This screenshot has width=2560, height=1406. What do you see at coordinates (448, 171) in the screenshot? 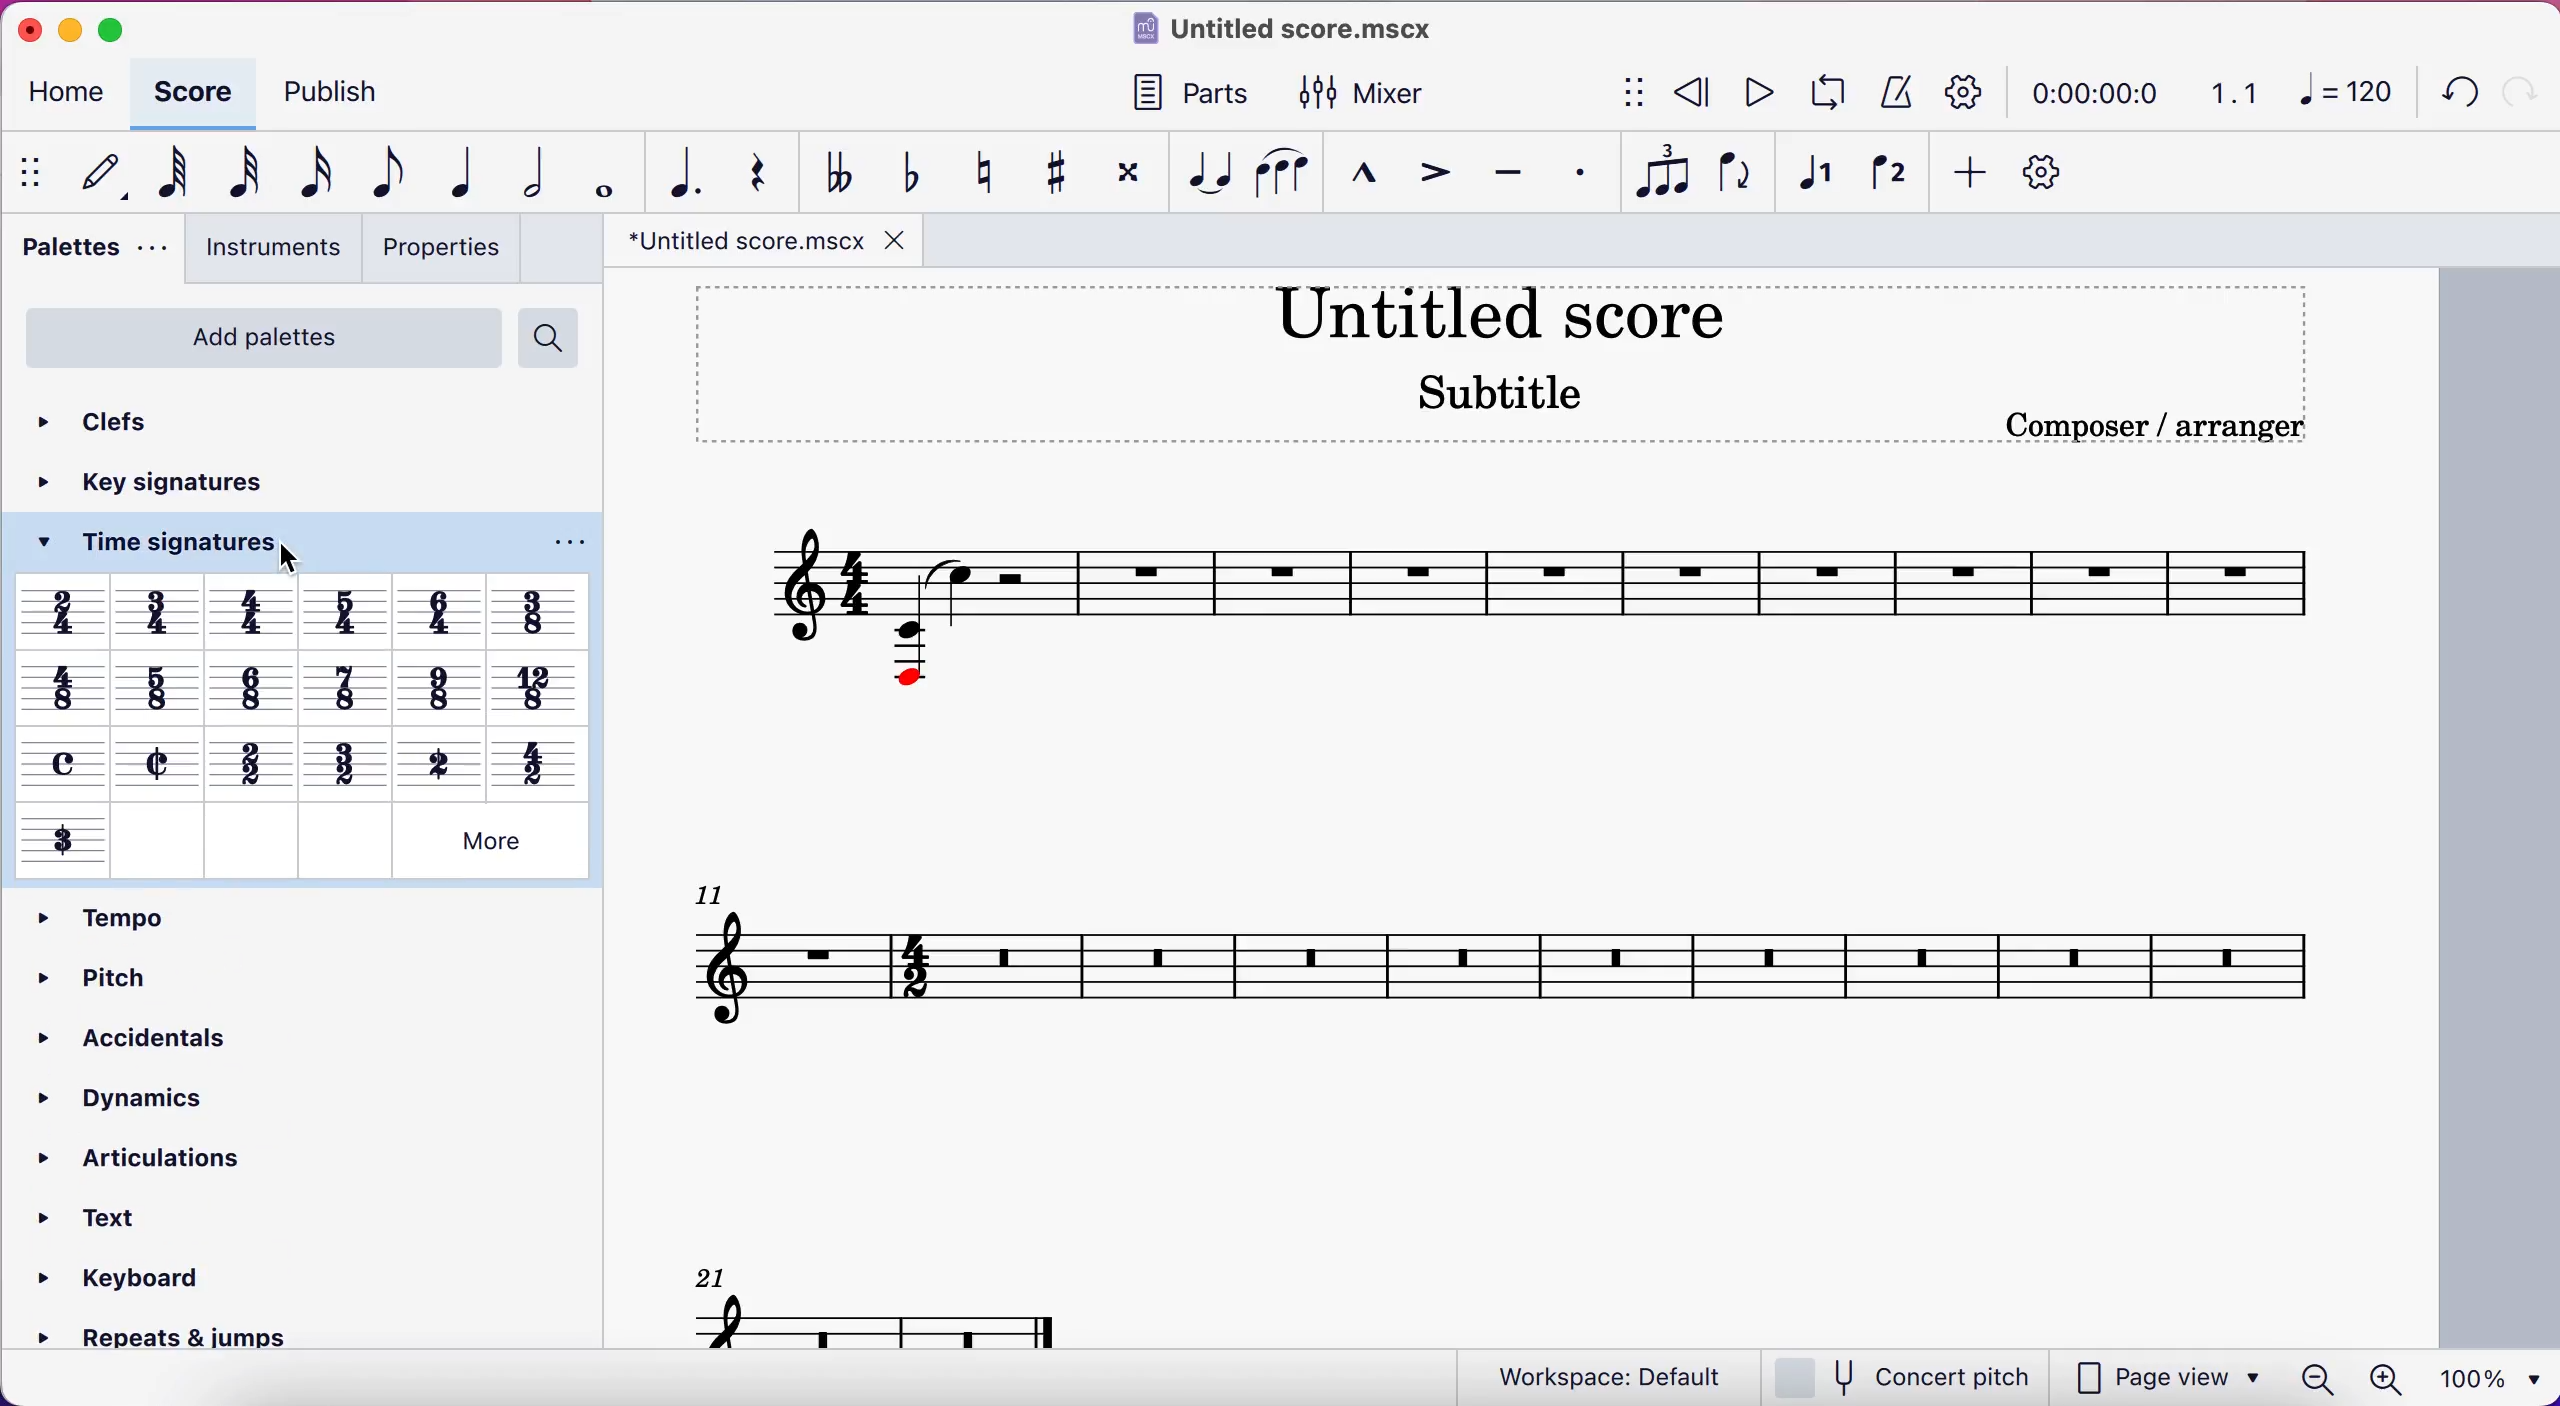
I see `quarter note` at bounding box center [448, 171].